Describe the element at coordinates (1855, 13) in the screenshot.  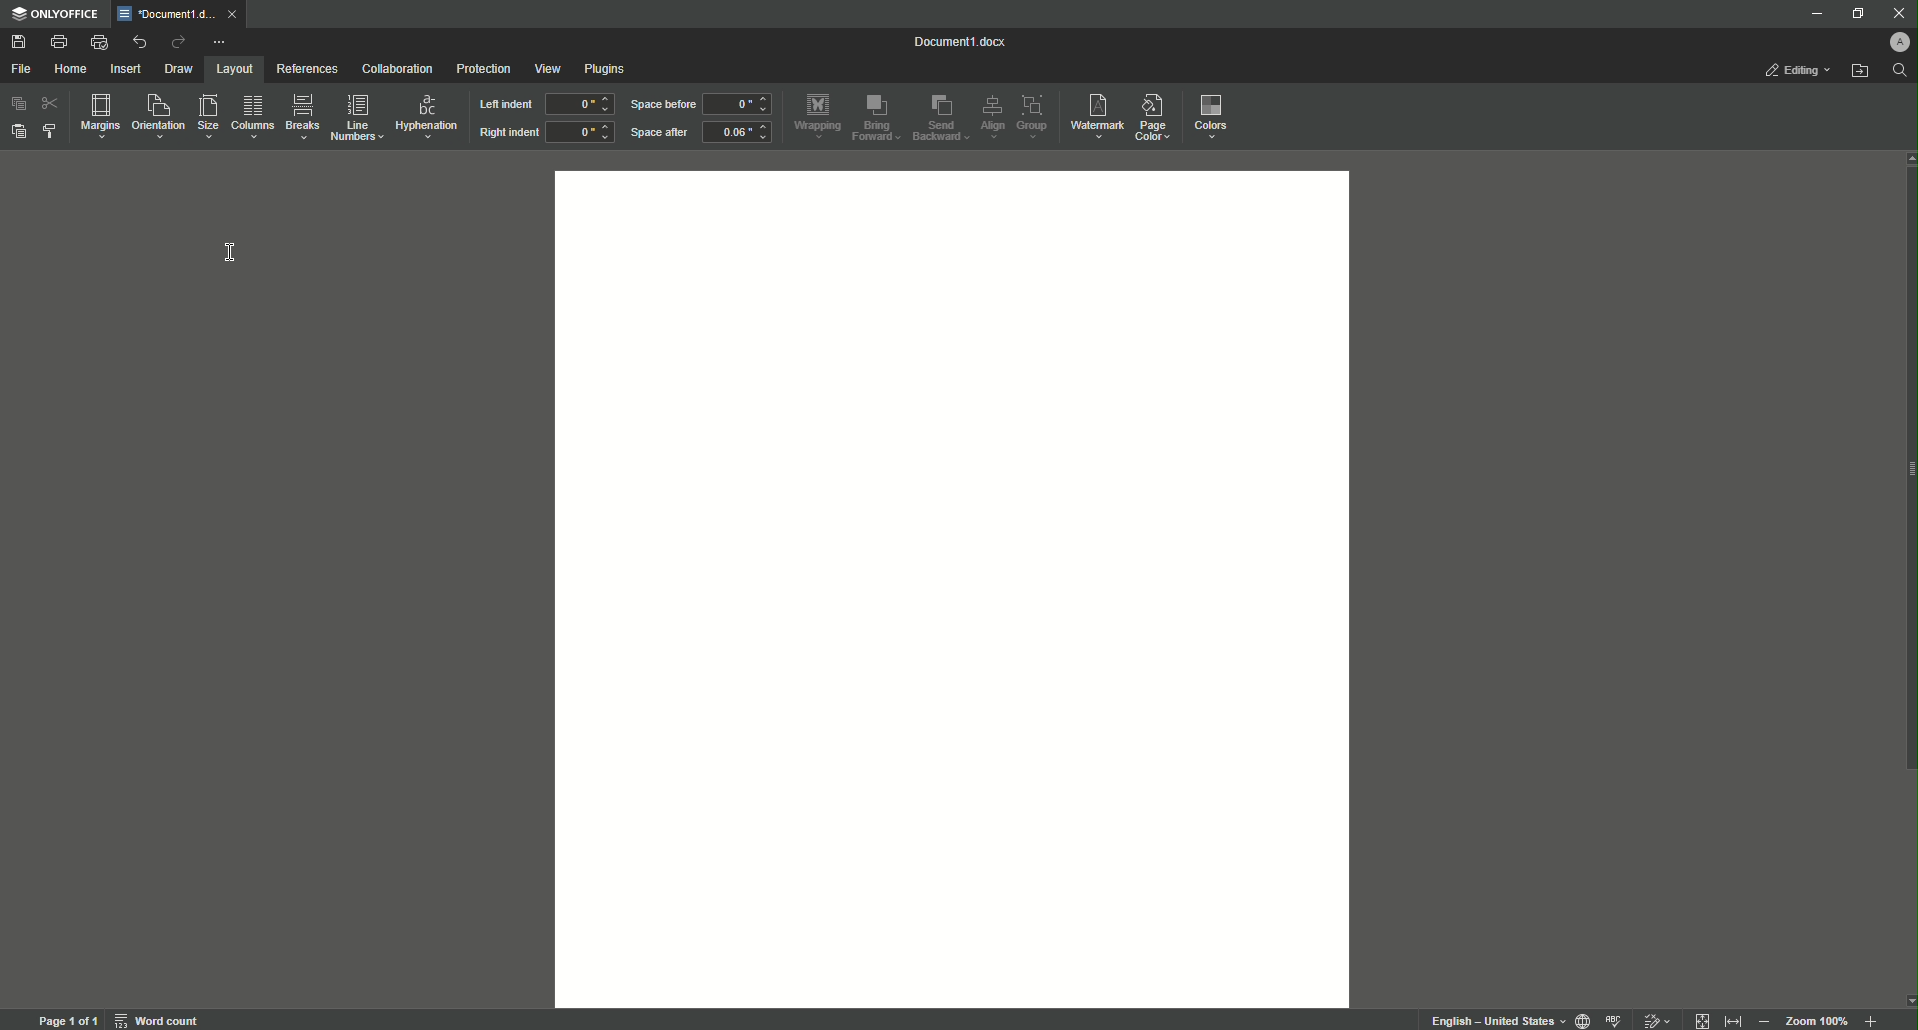
I see `Restore` at that location.